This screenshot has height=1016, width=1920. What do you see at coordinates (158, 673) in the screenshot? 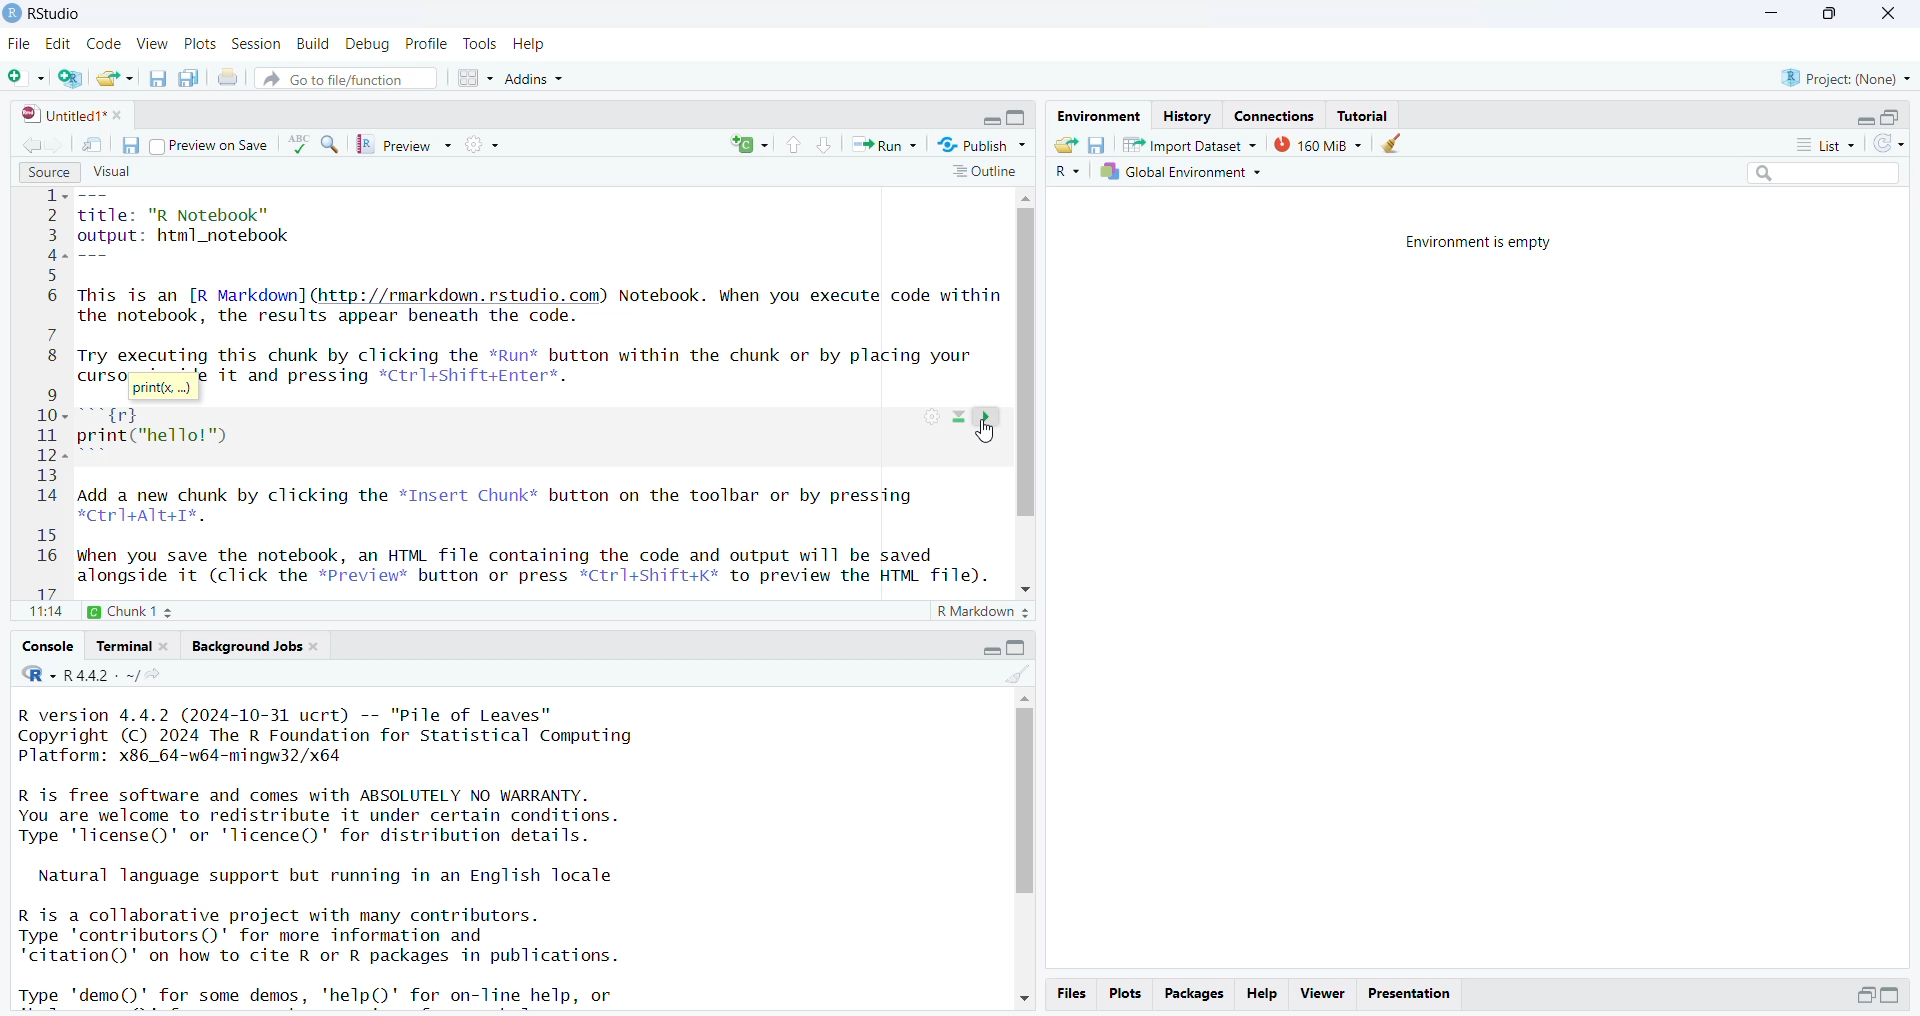
I see `view the current working directory` at bounding box center [158, 673].